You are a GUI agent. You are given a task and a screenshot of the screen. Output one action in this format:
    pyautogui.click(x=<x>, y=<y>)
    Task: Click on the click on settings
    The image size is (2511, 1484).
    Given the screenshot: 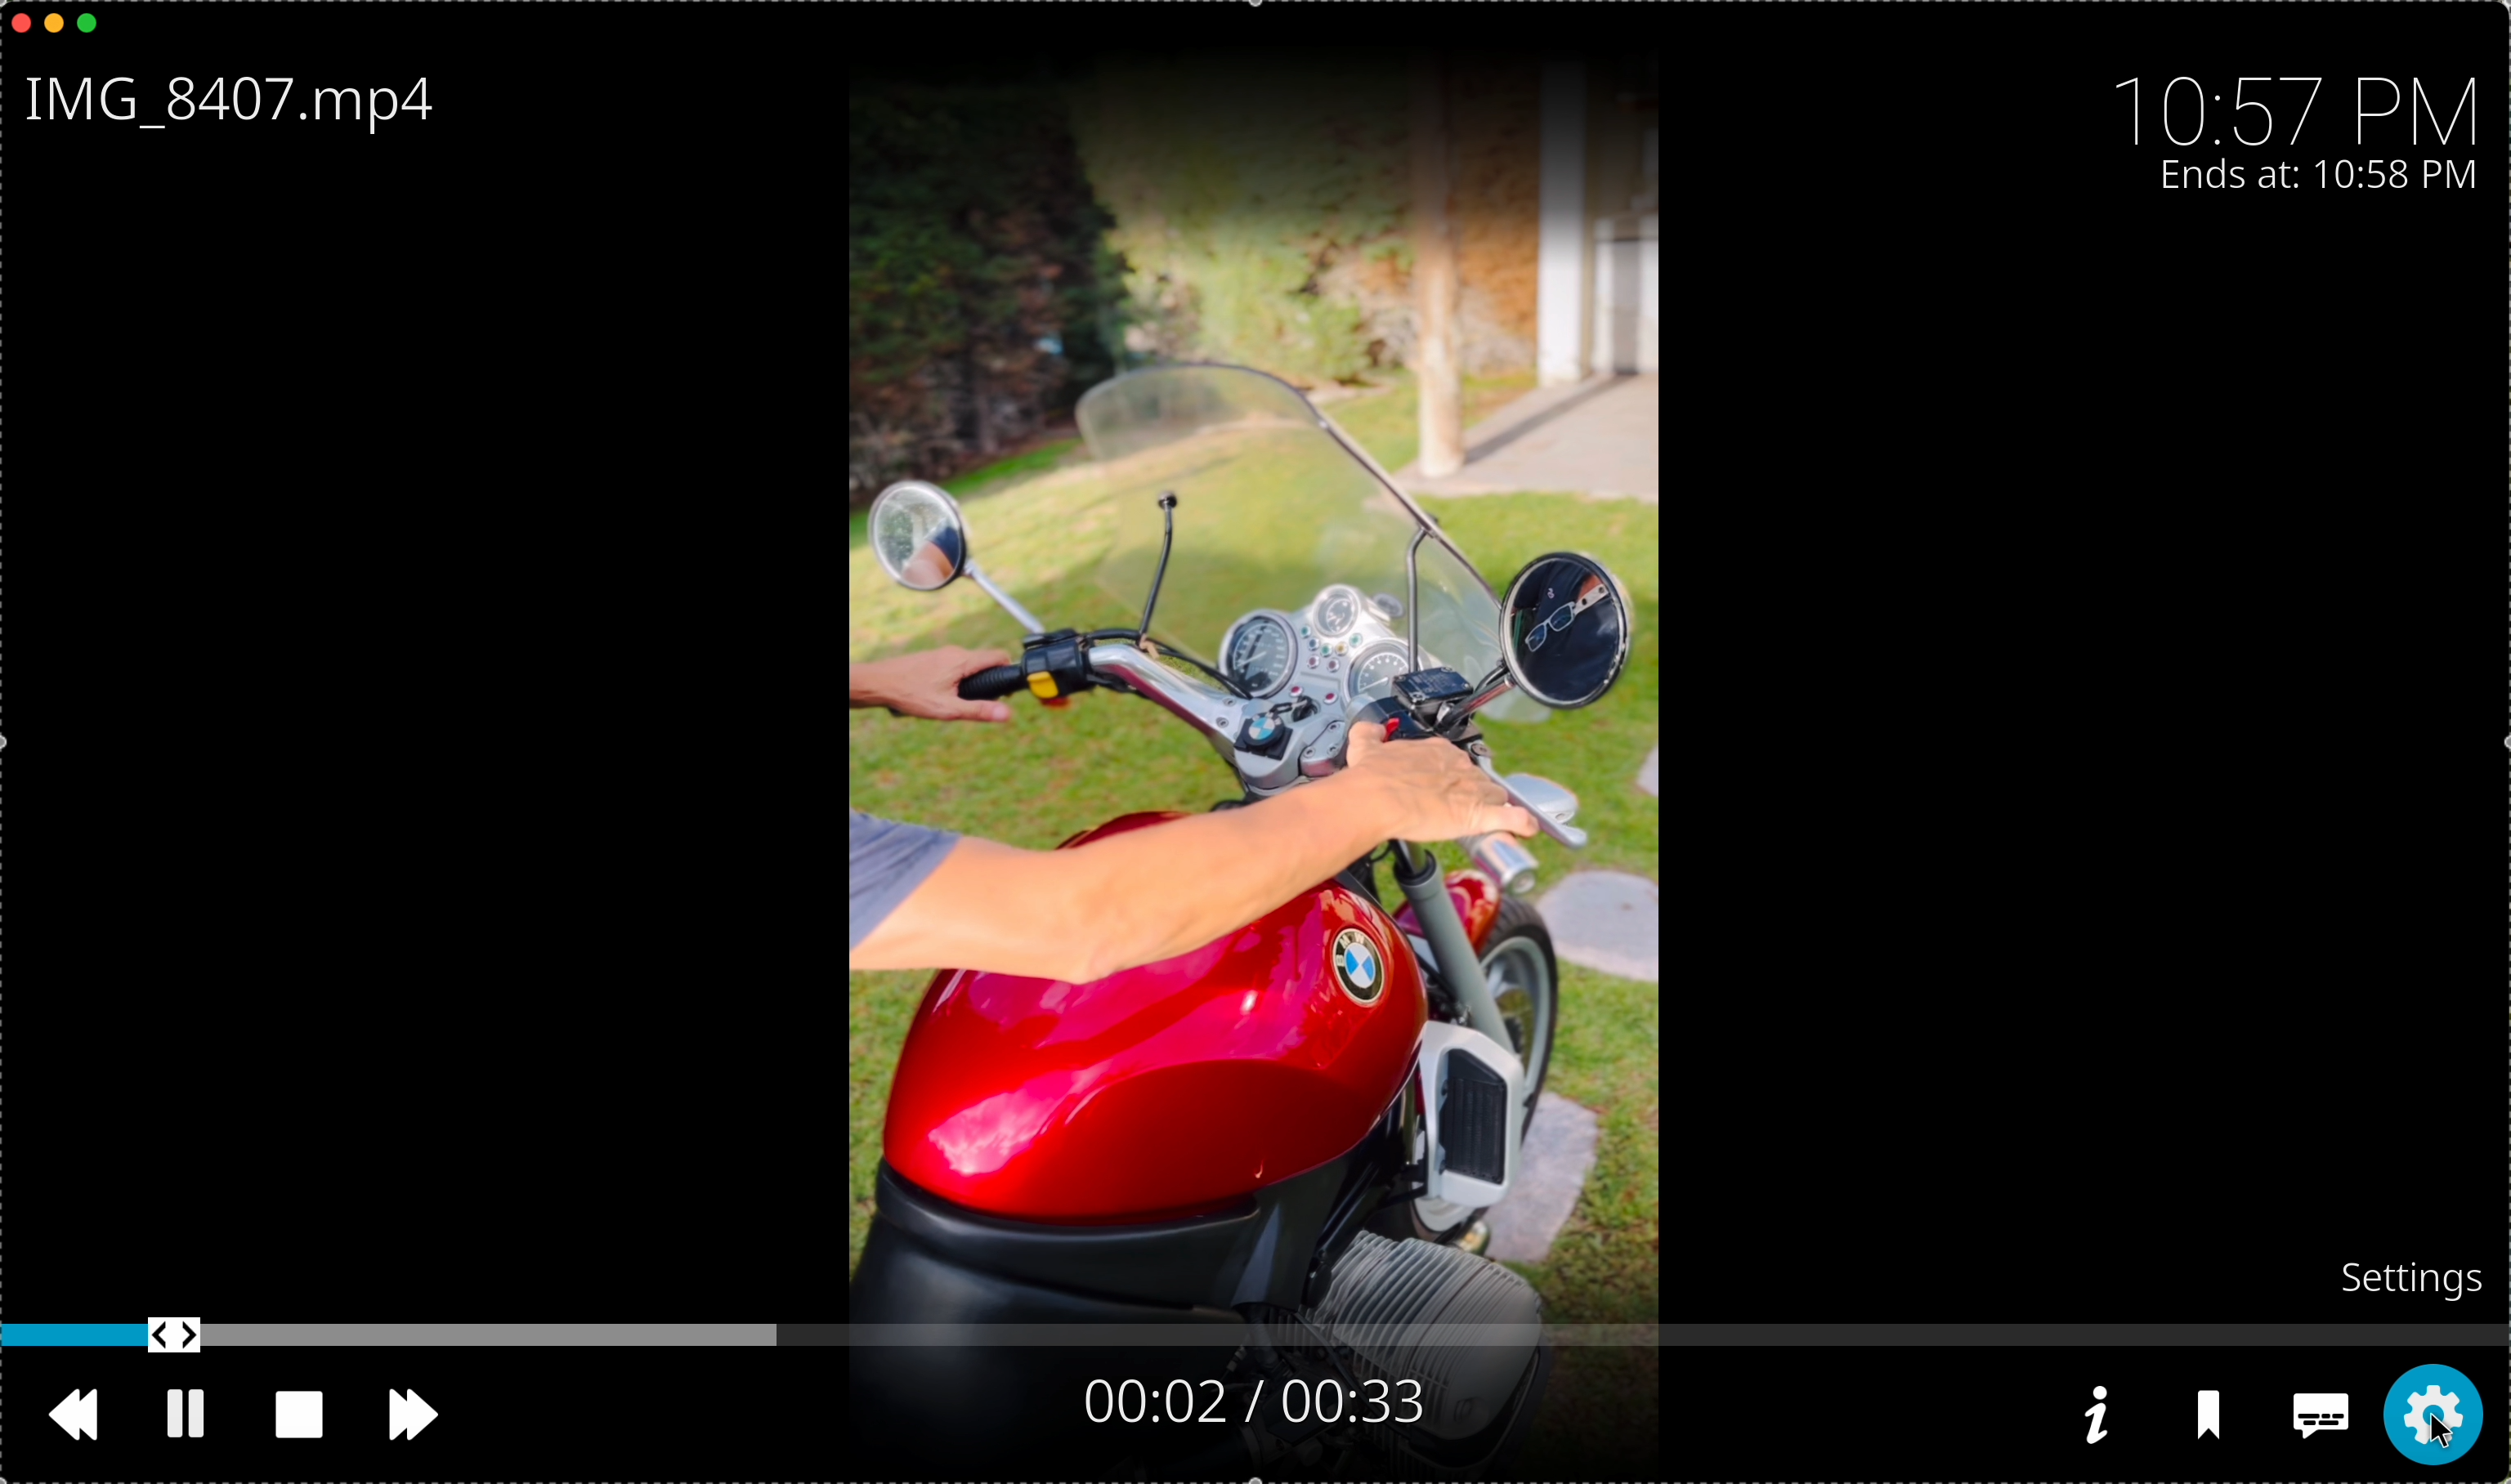 What is the action you would take?
    pyautogui.click(x=2428, y=1416)
    